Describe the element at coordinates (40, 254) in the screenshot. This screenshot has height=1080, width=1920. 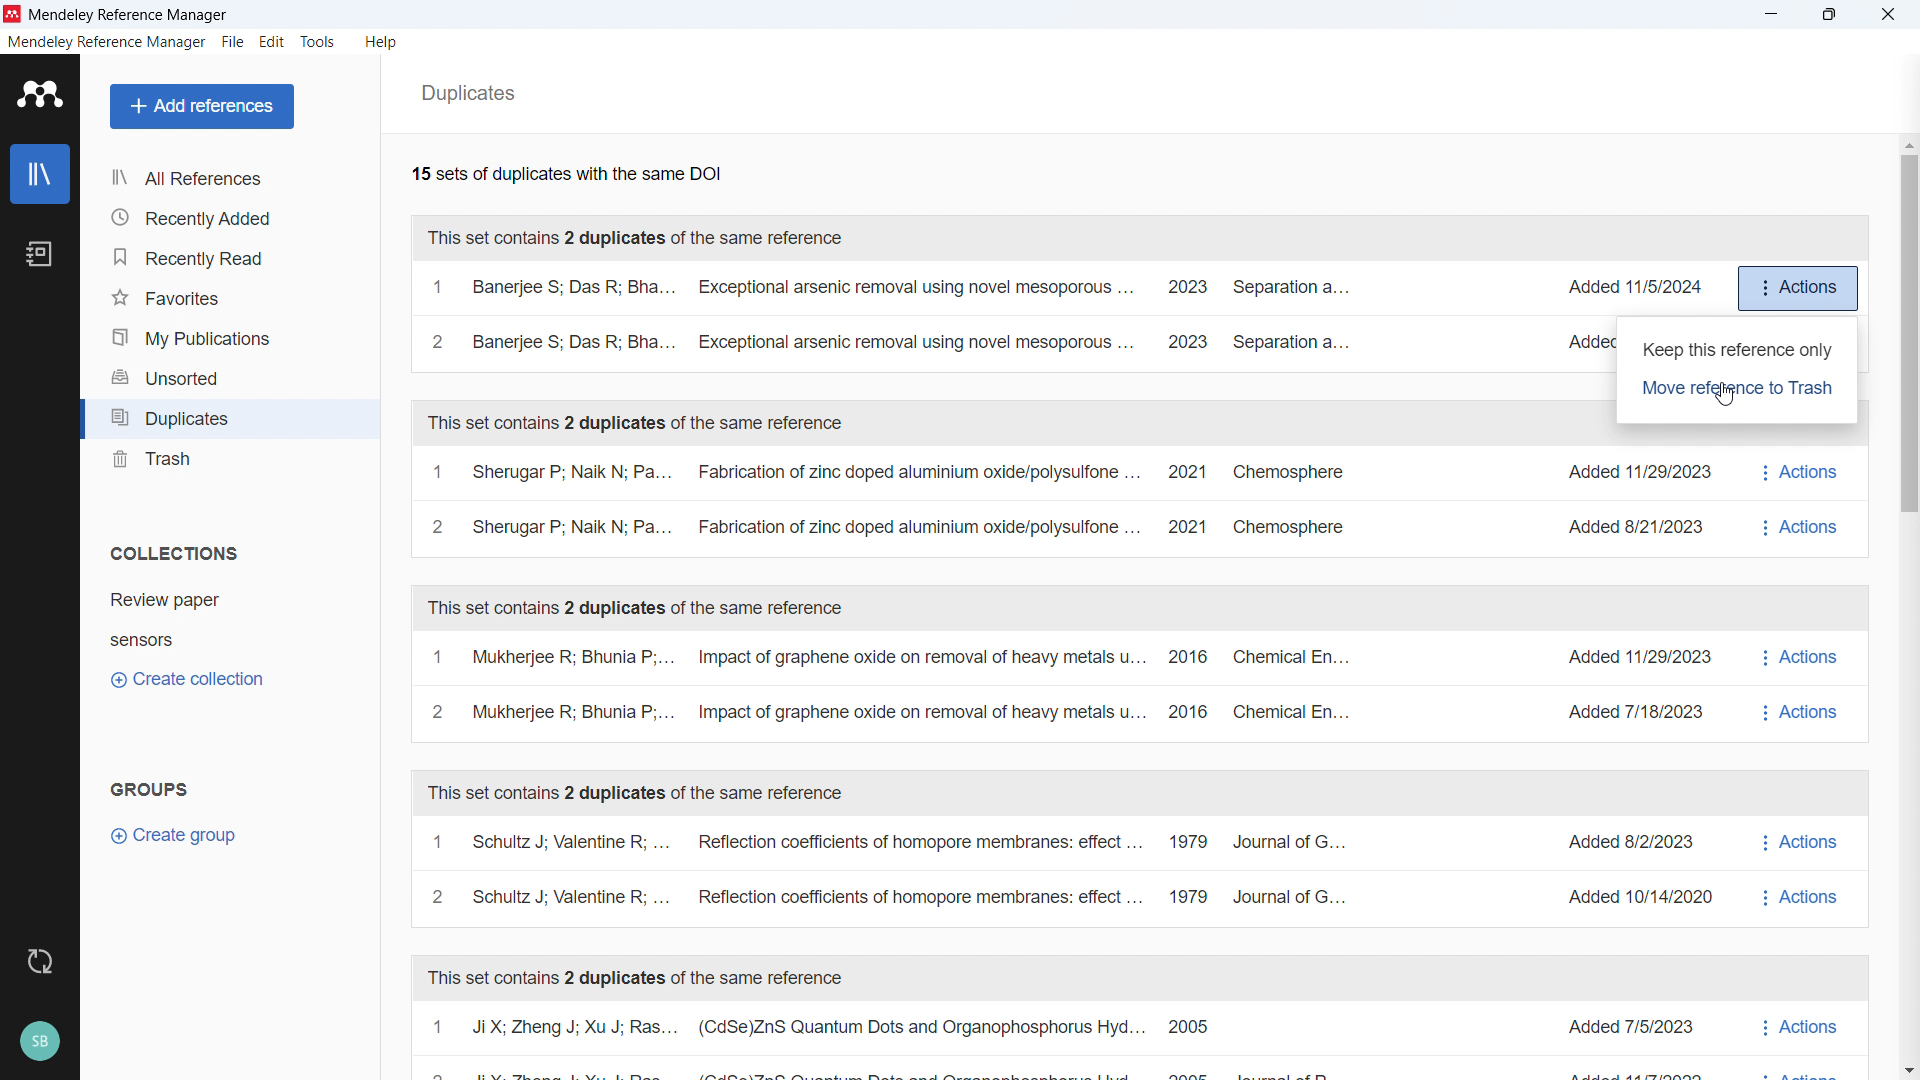
I see `Notebook ` at that location.